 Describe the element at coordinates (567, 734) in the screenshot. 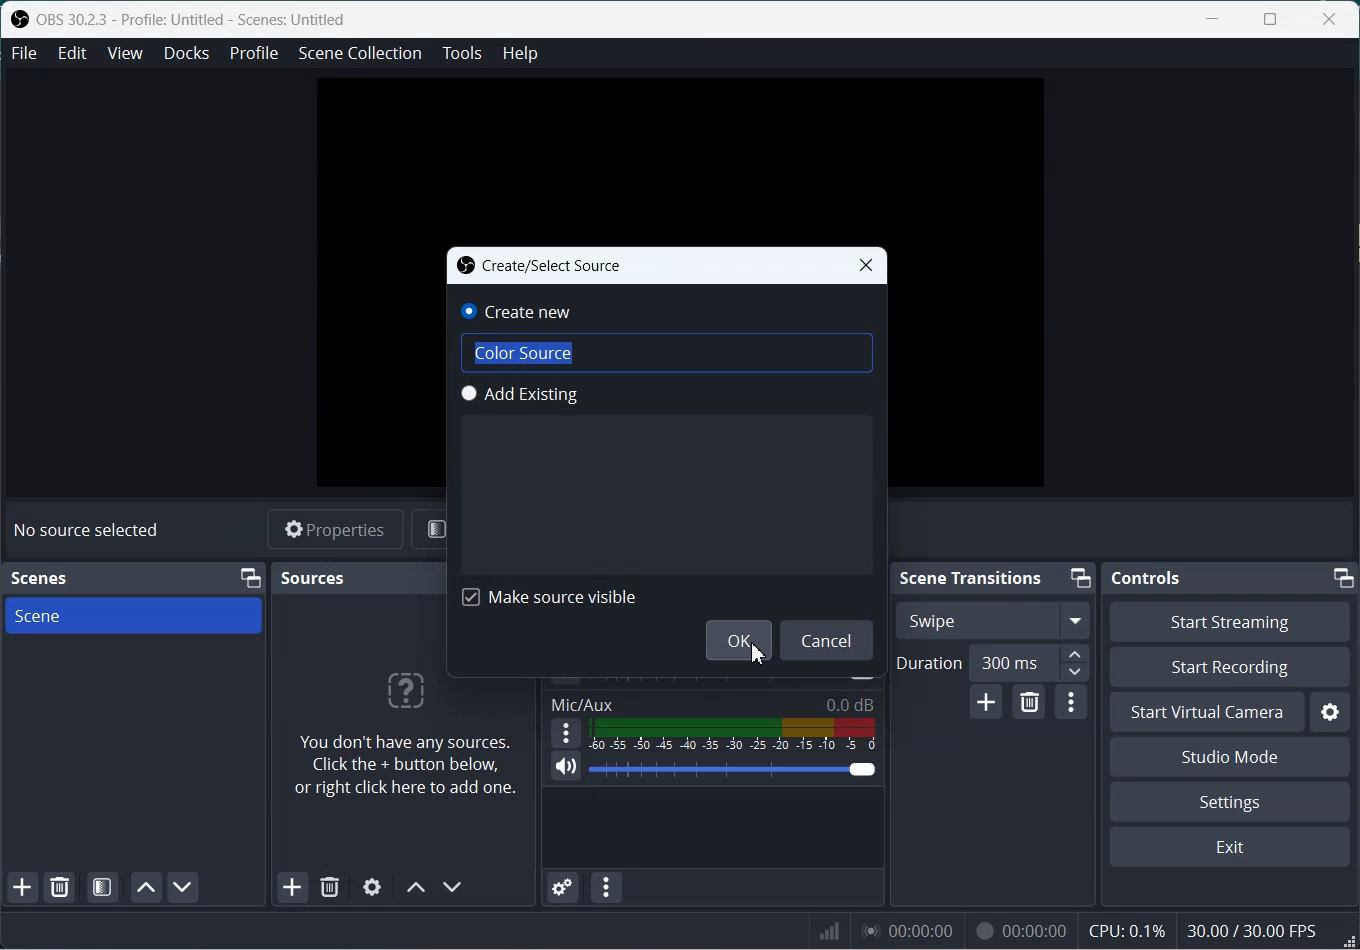

I see `More` at that location.